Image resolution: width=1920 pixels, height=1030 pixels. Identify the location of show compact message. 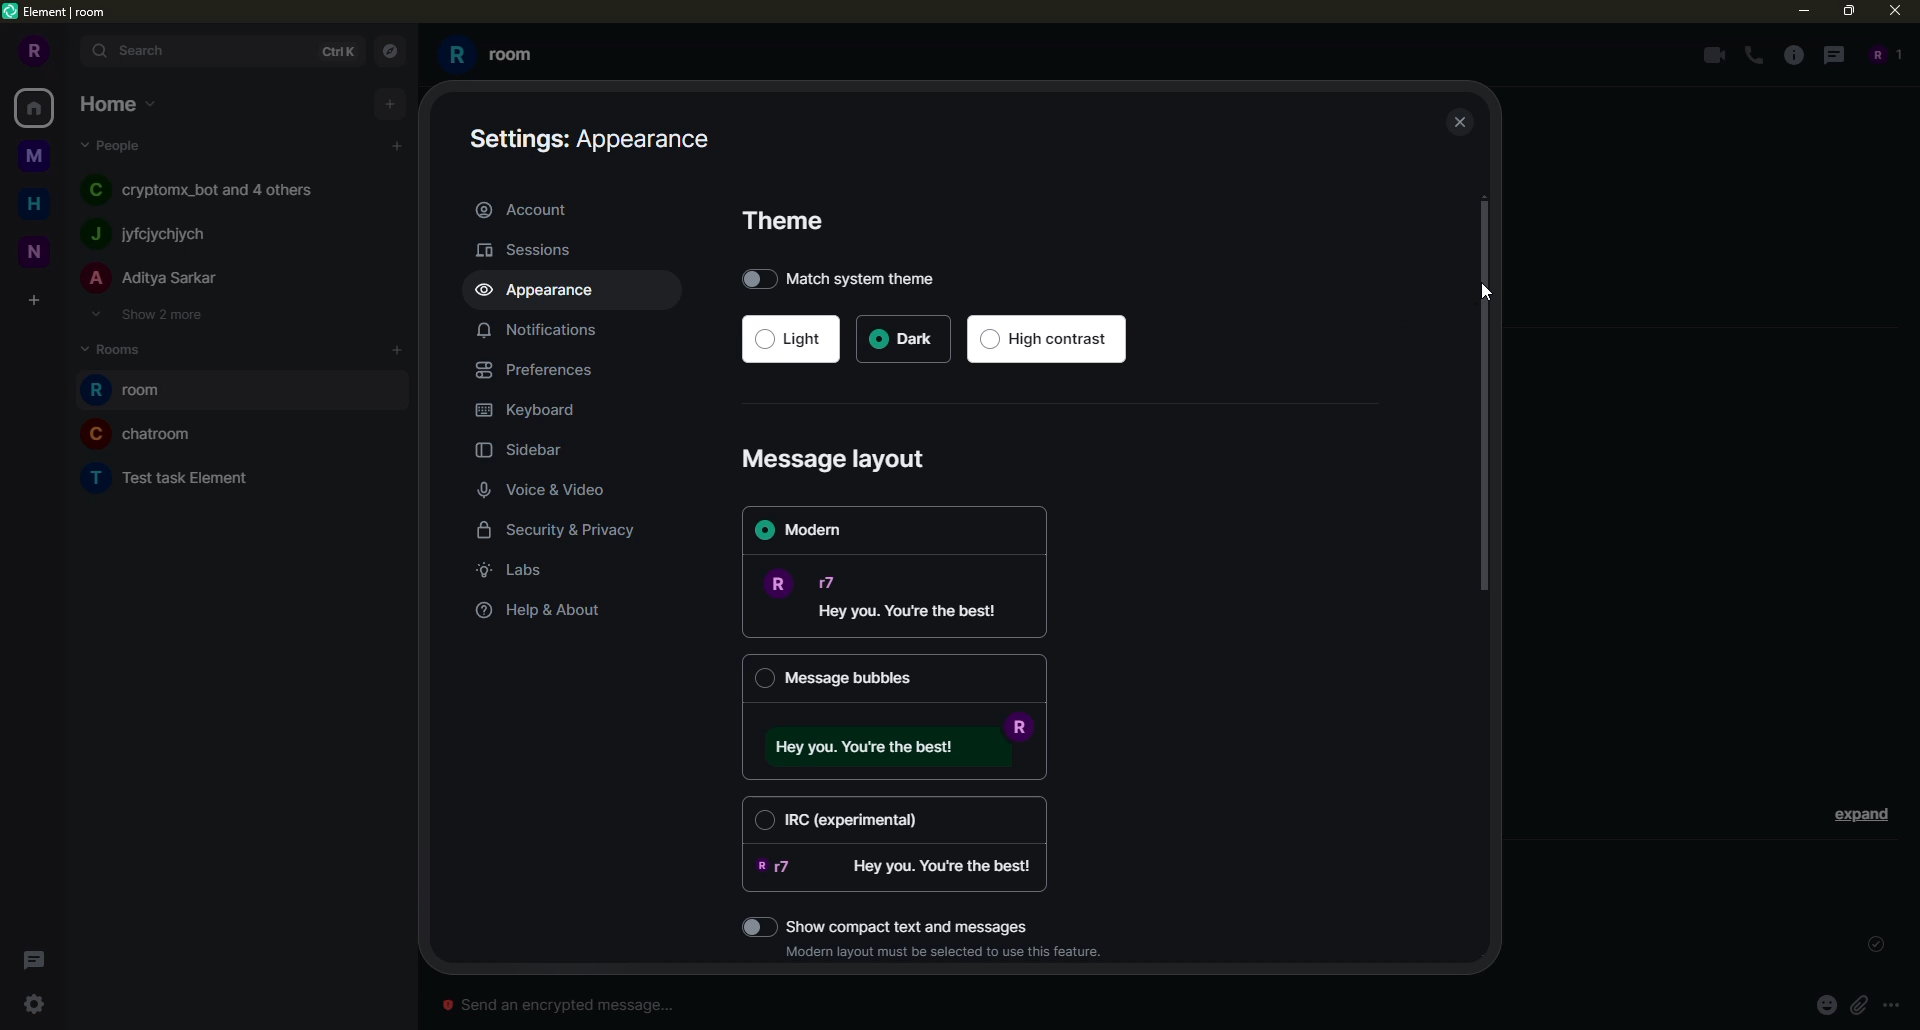
(920, 924).